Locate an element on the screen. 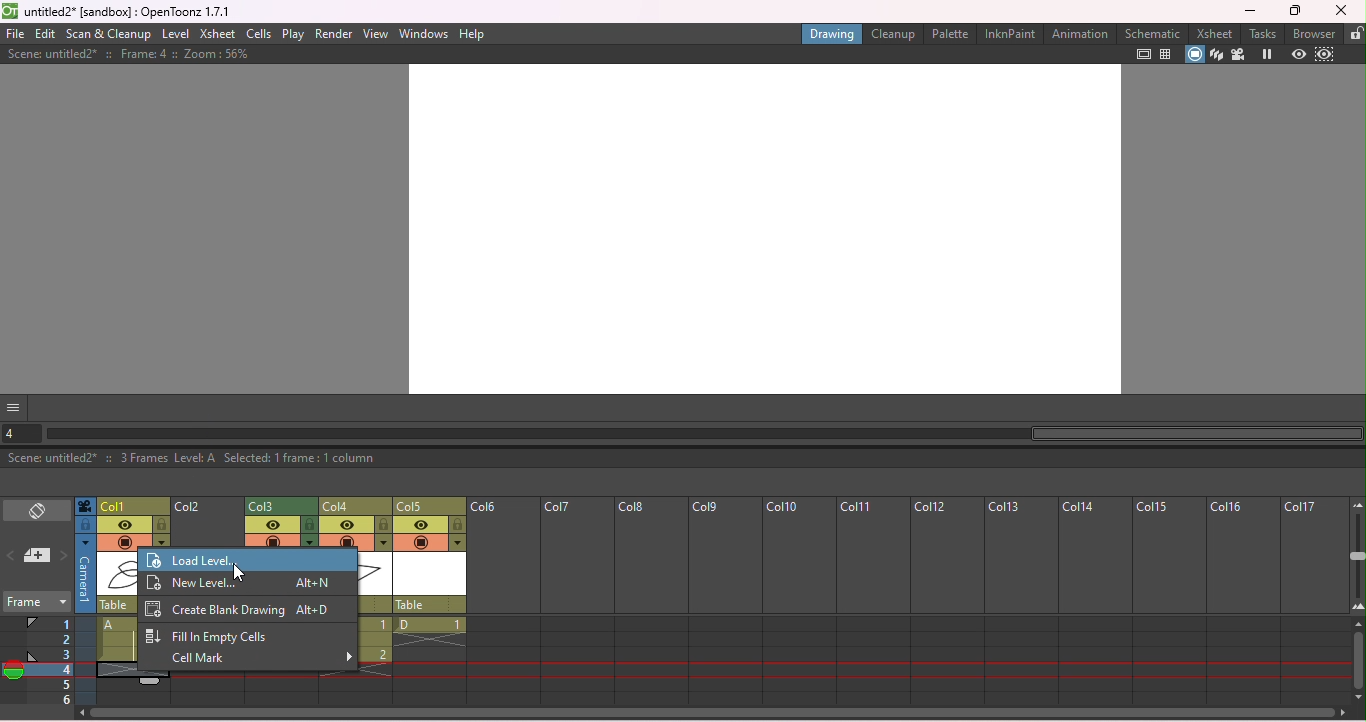 The image size is (1366, 722). Scene: untitled2* :: 3 Frames Level: A Selected: 1 frame: 1 column is located at coordinates (682, 459).